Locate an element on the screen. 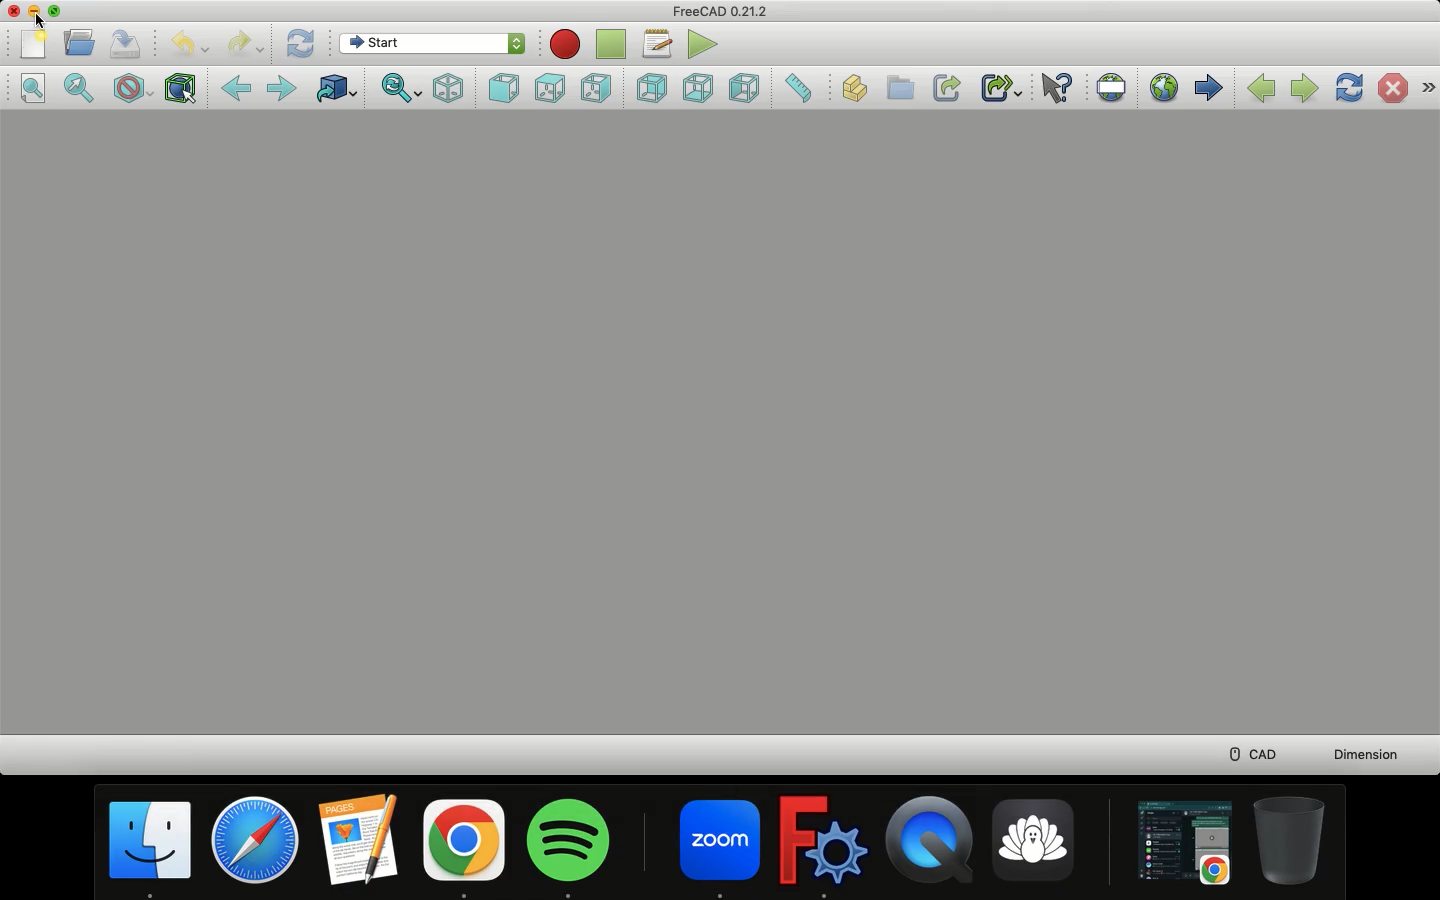  Bounding box is located at coordinates (183, 87).